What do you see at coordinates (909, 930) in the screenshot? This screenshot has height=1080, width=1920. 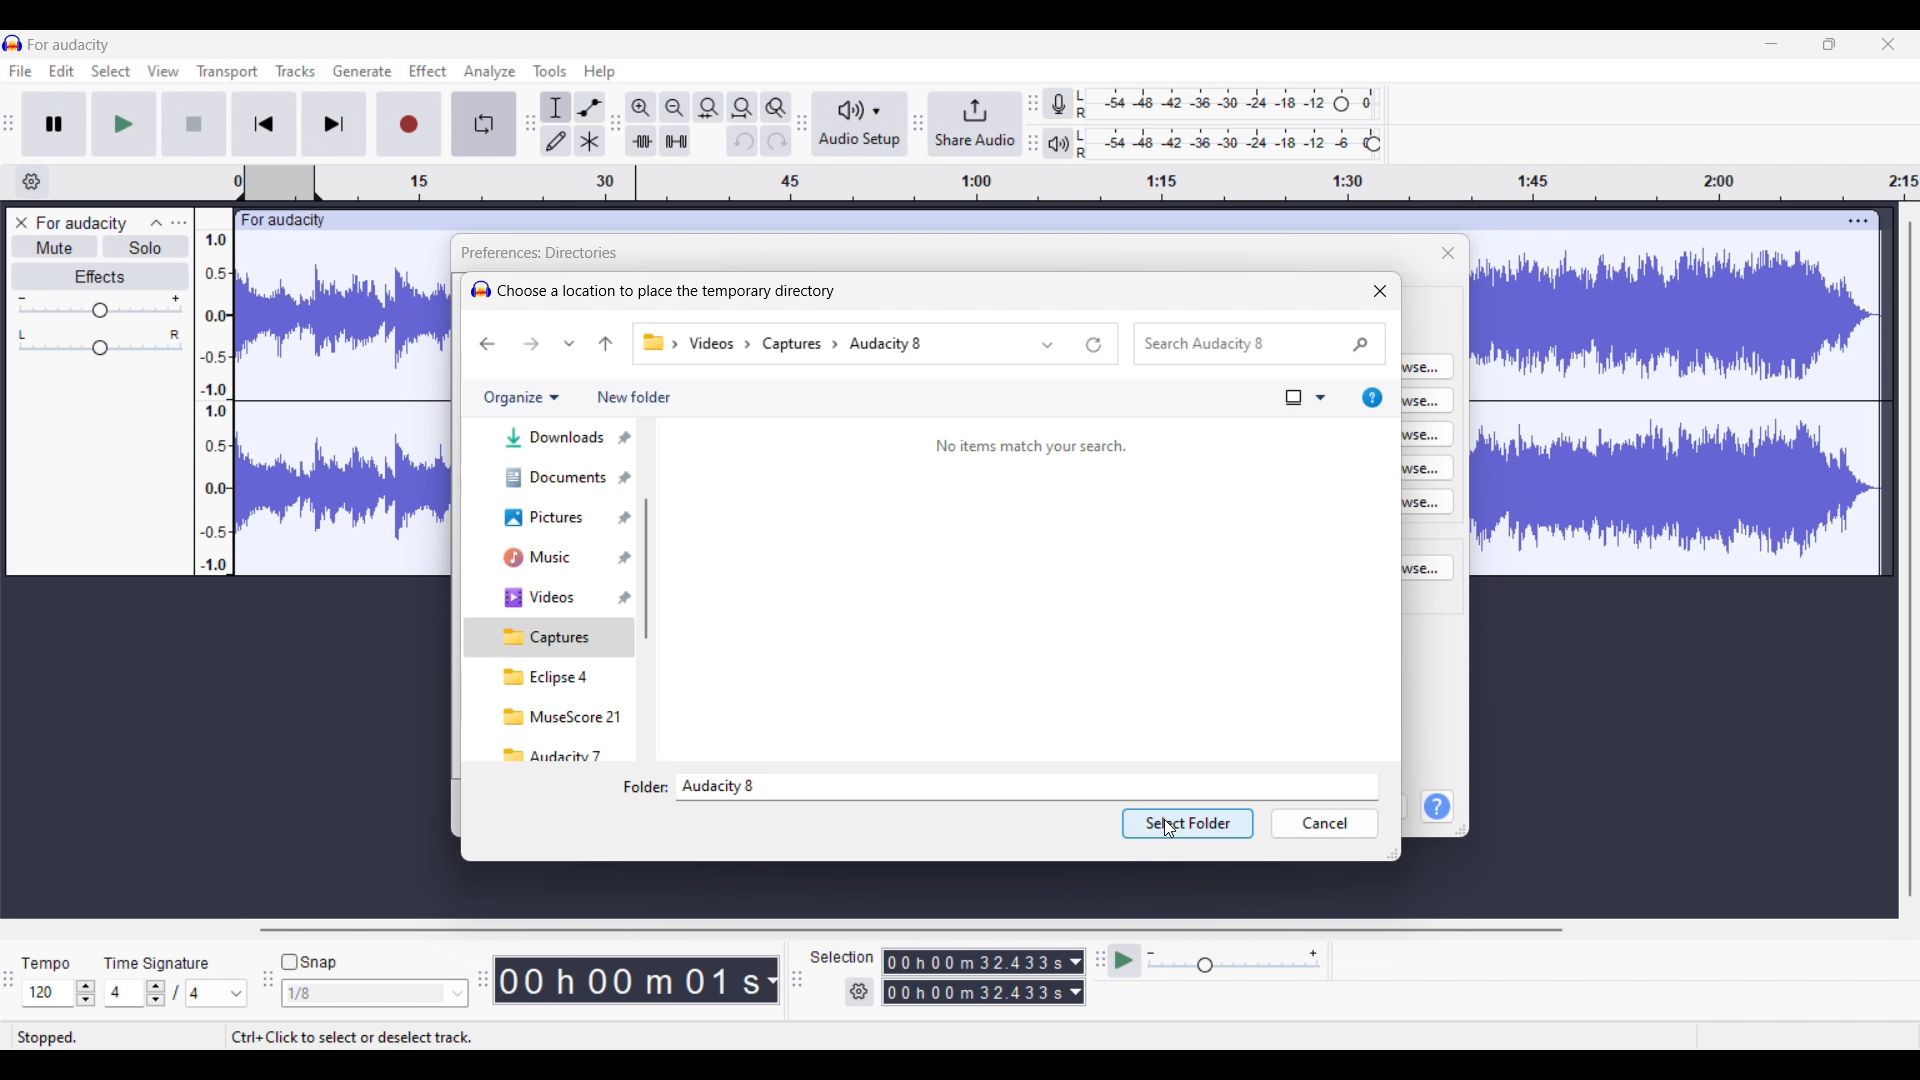 I see `Horizontal scroll bar` at bounding box center [909, 930].